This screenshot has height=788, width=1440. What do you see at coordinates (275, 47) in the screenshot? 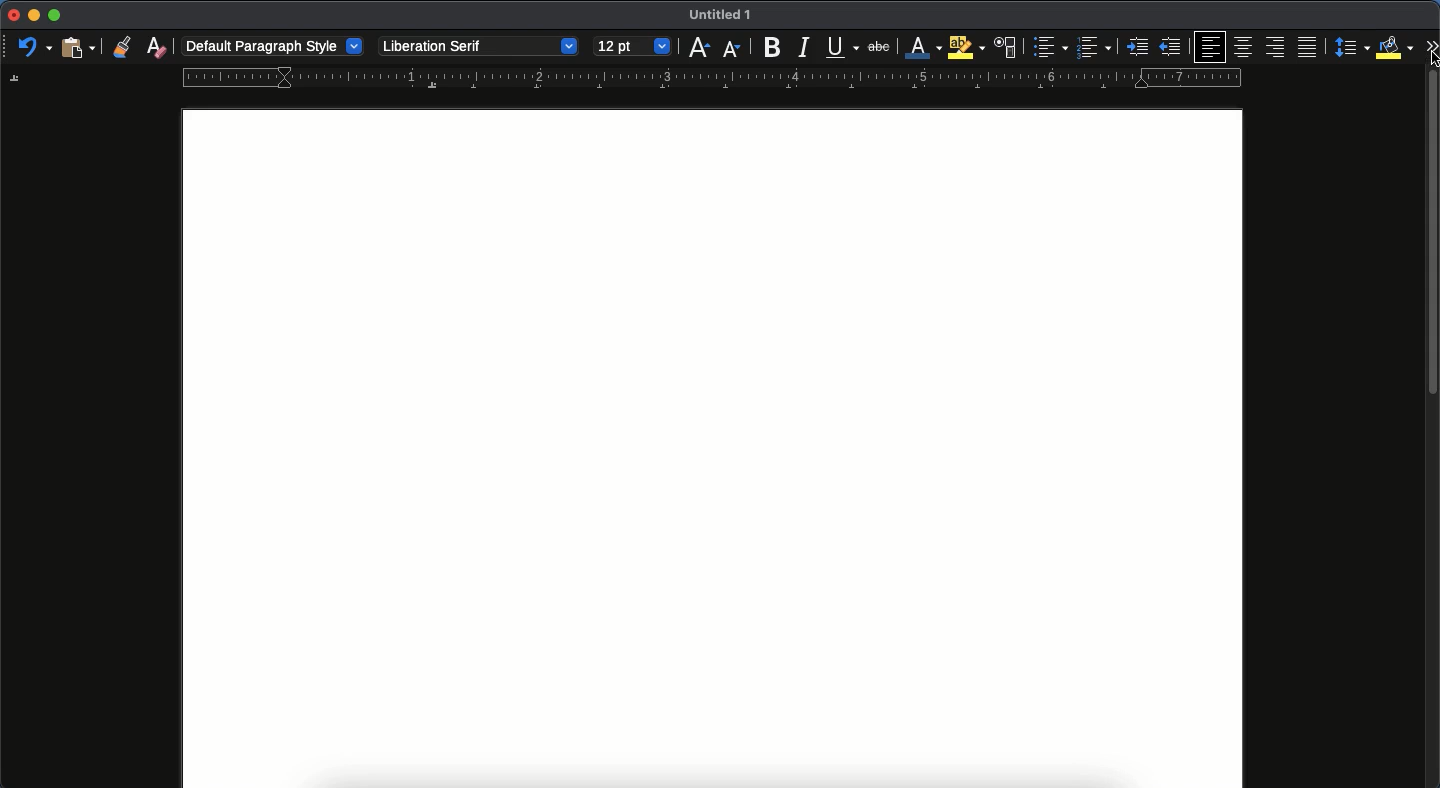
I see `default paragraph style` at bounding box center [275, 47].